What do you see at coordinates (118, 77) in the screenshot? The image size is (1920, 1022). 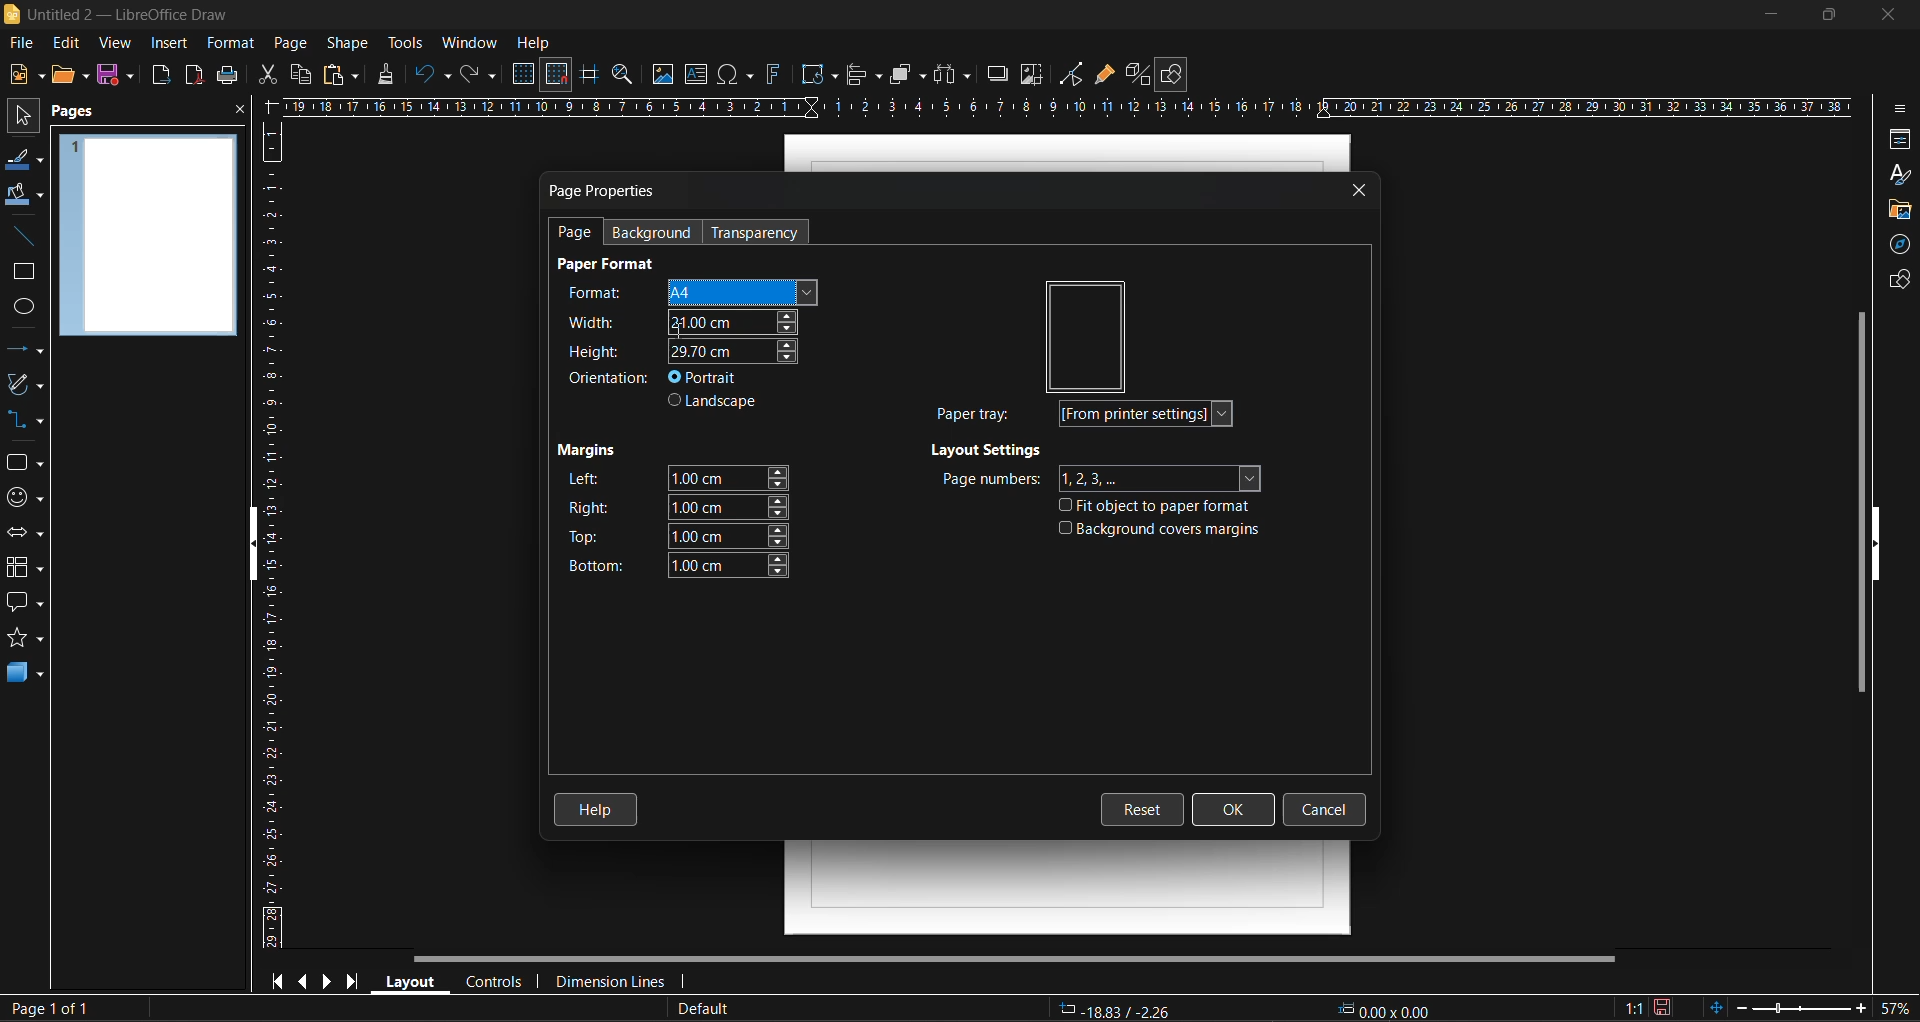 I see `save` at bounding box center [118, 77].